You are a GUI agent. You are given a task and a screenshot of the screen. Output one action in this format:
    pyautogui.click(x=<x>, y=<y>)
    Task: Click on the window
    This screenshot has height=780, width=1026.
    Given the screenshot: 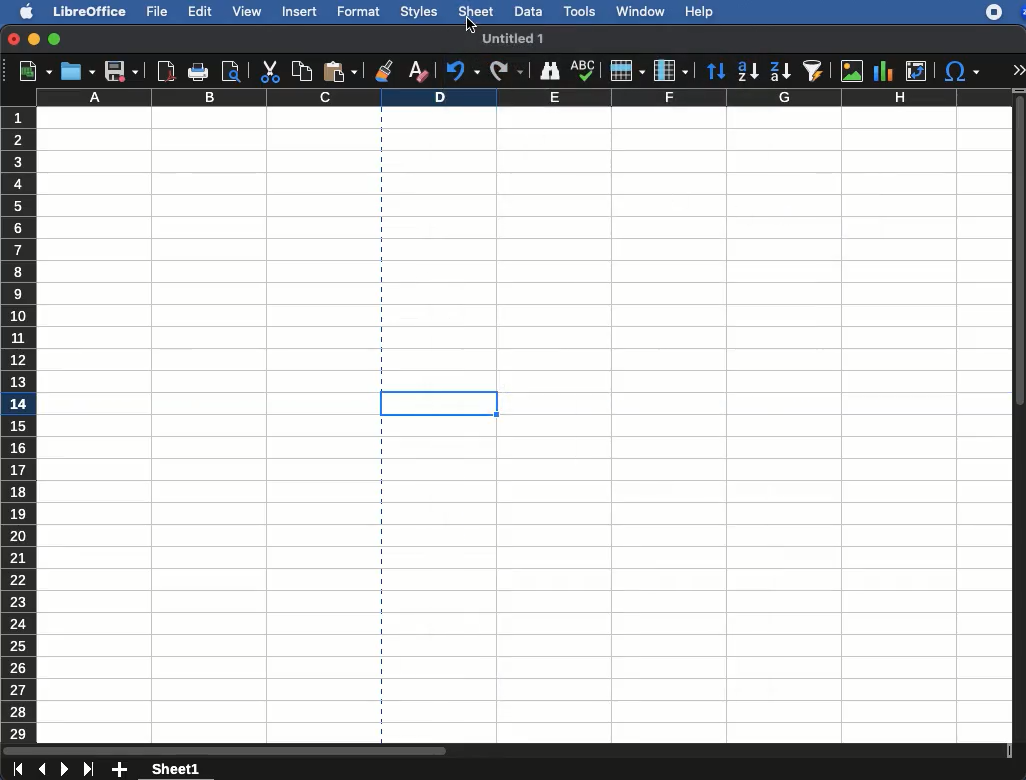 What is the action you would take?
    pyautogui.click(x=639, y=13)
    